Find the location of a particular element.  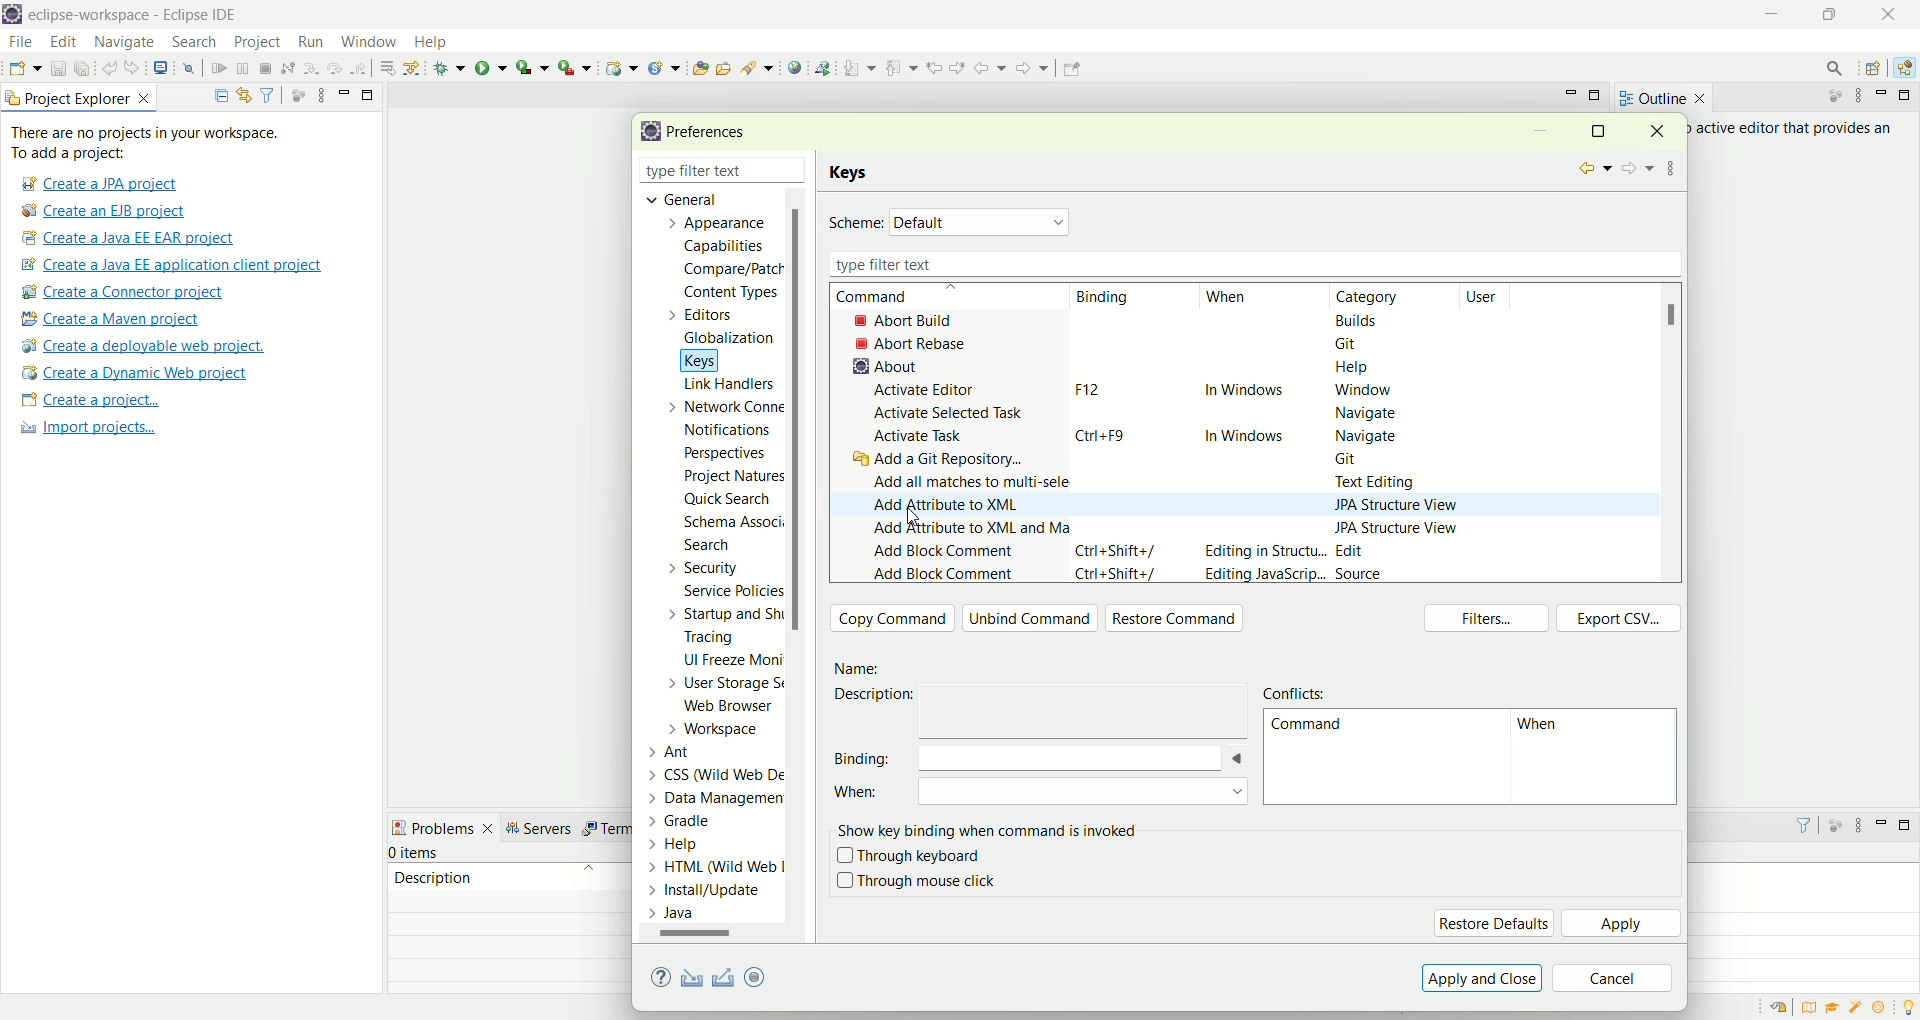

step over is located at coordinates (335, 67).